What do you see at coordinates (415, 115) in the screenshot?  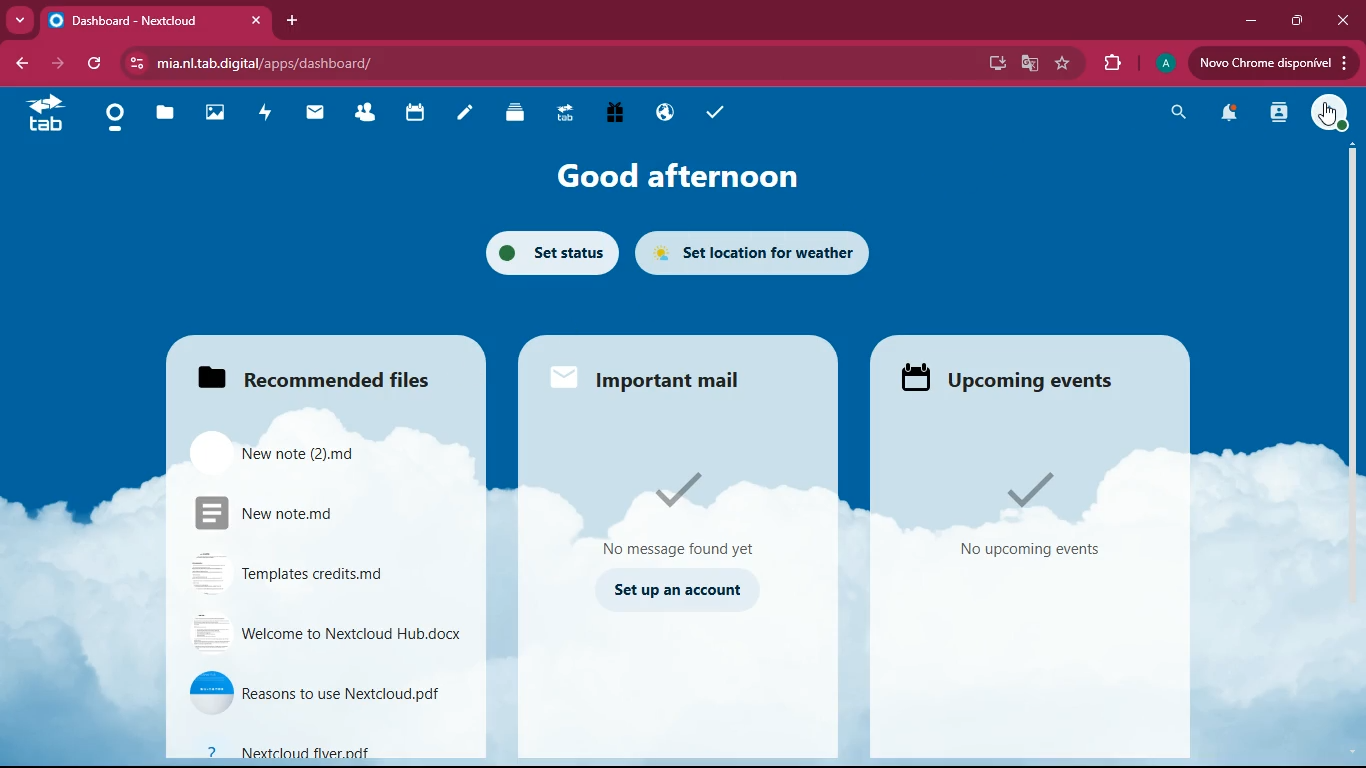 I see `calendar` at bounding box center [415, 115].